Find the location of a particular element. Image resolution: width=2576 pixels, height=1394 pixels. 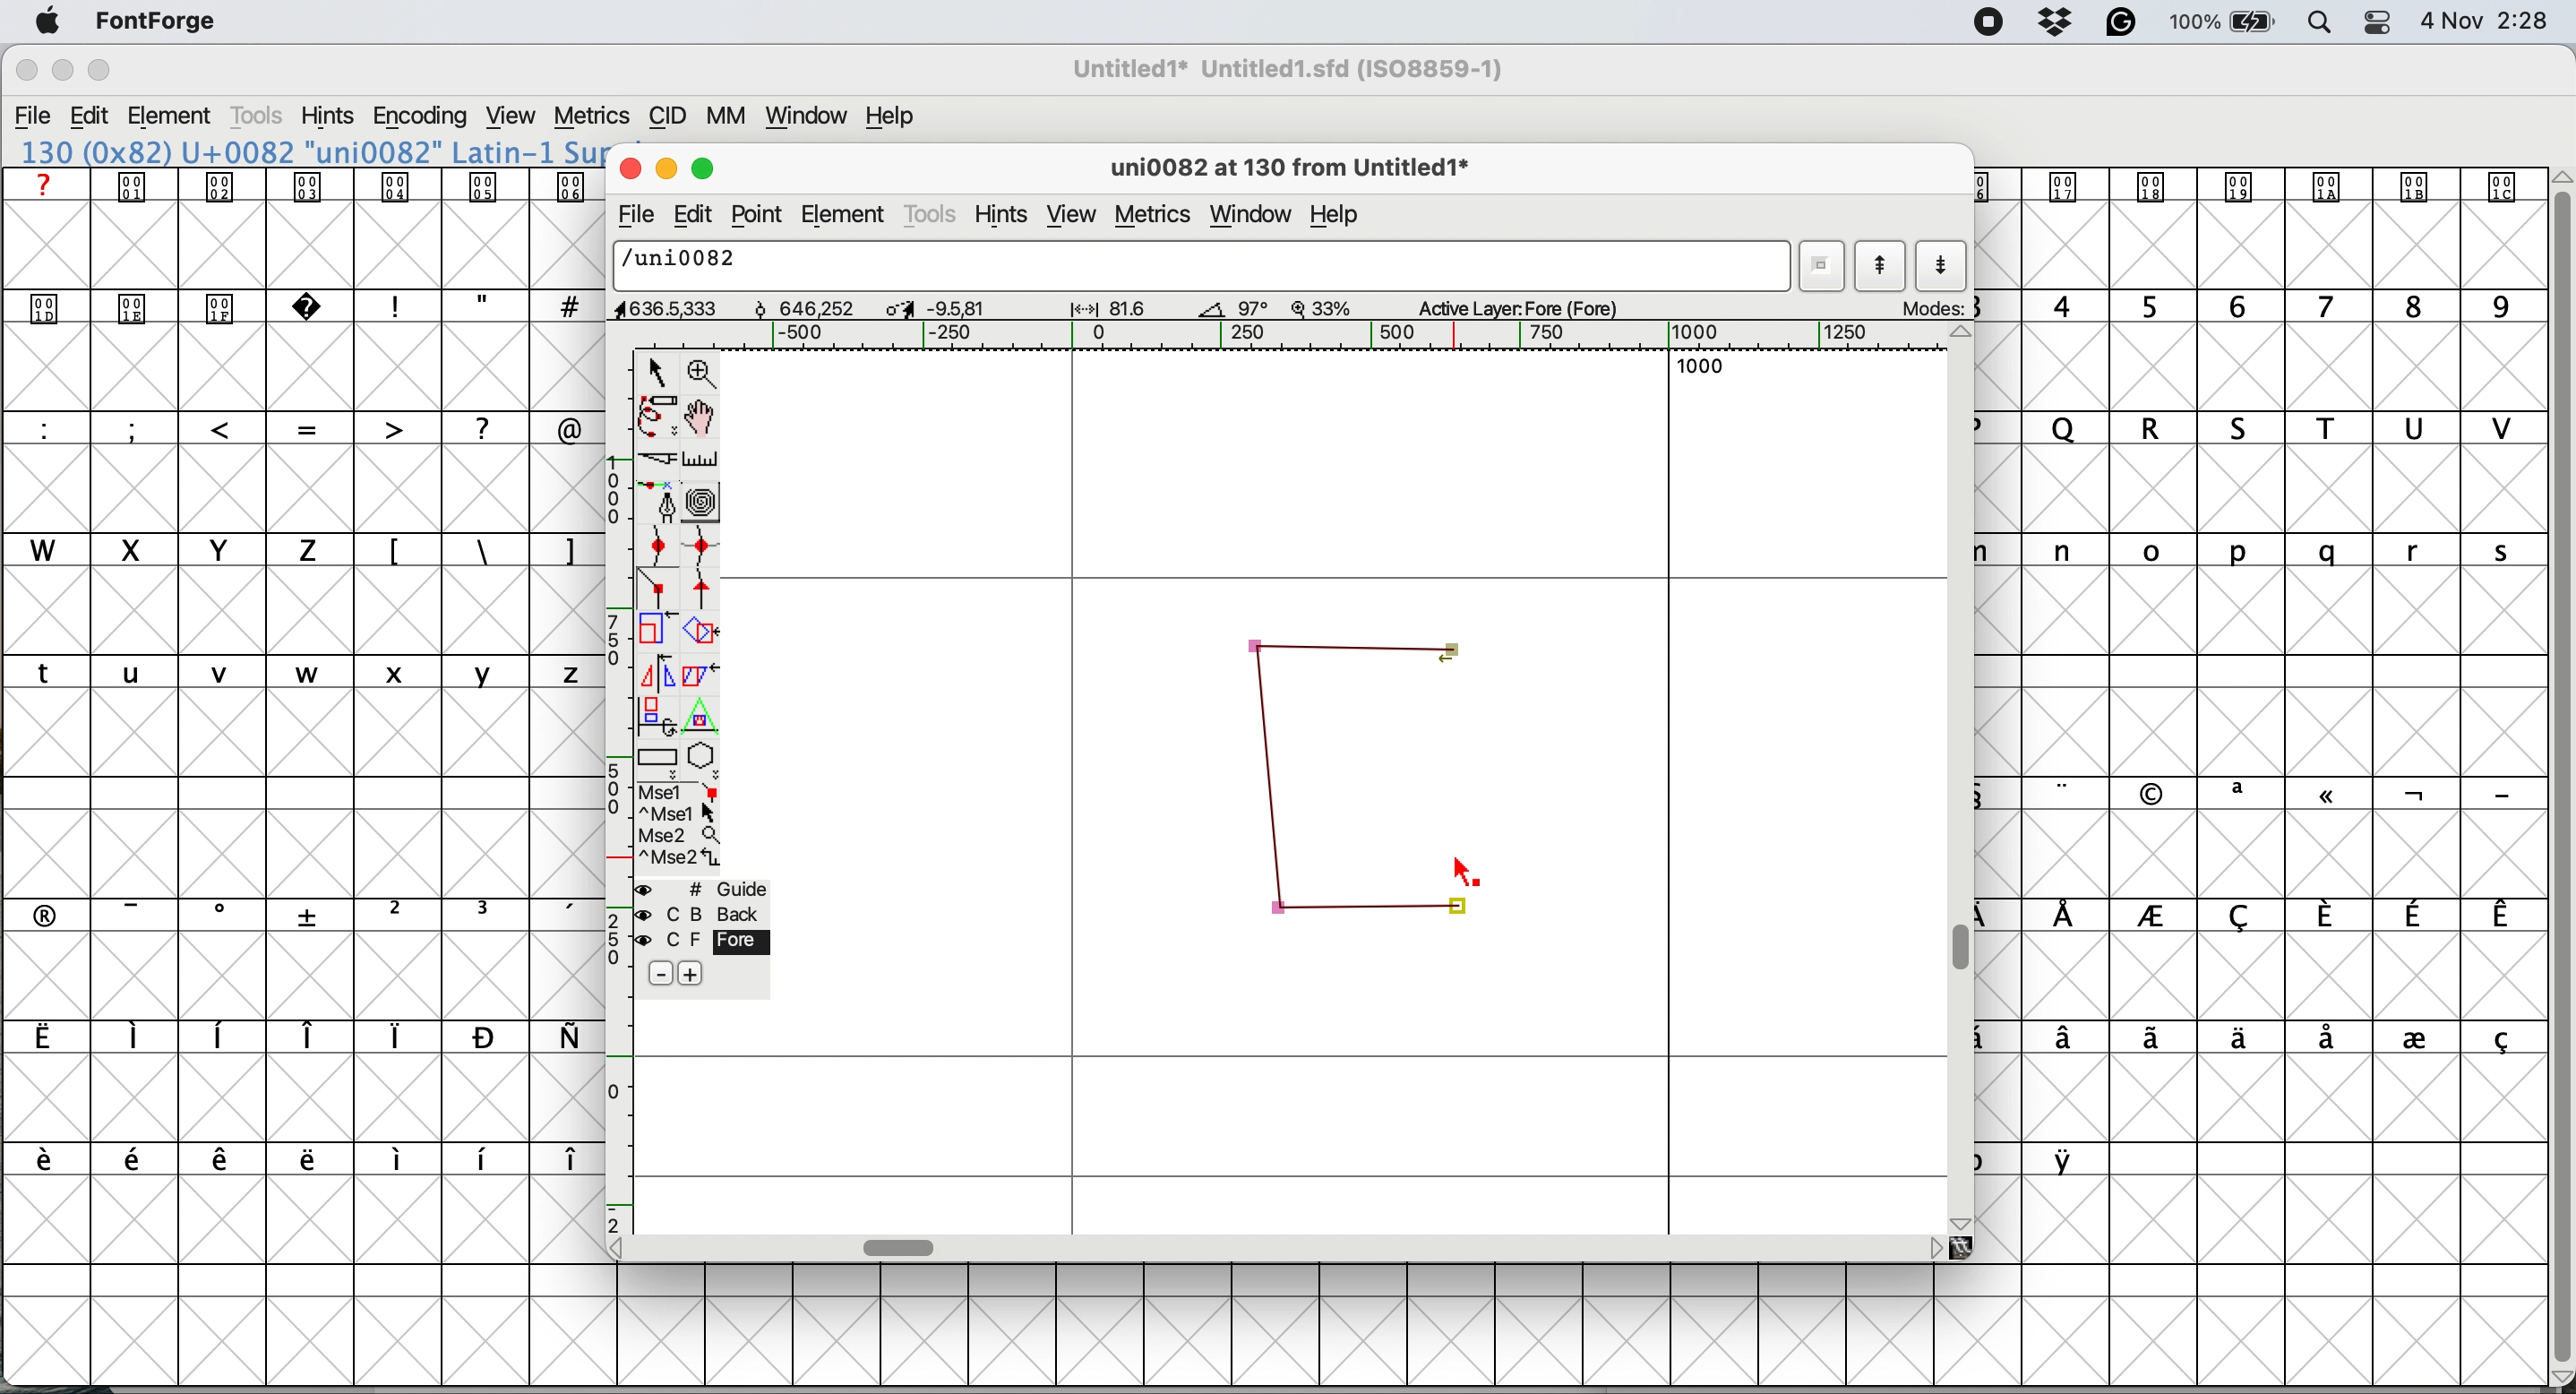

close is located at coordinates (626, 165).